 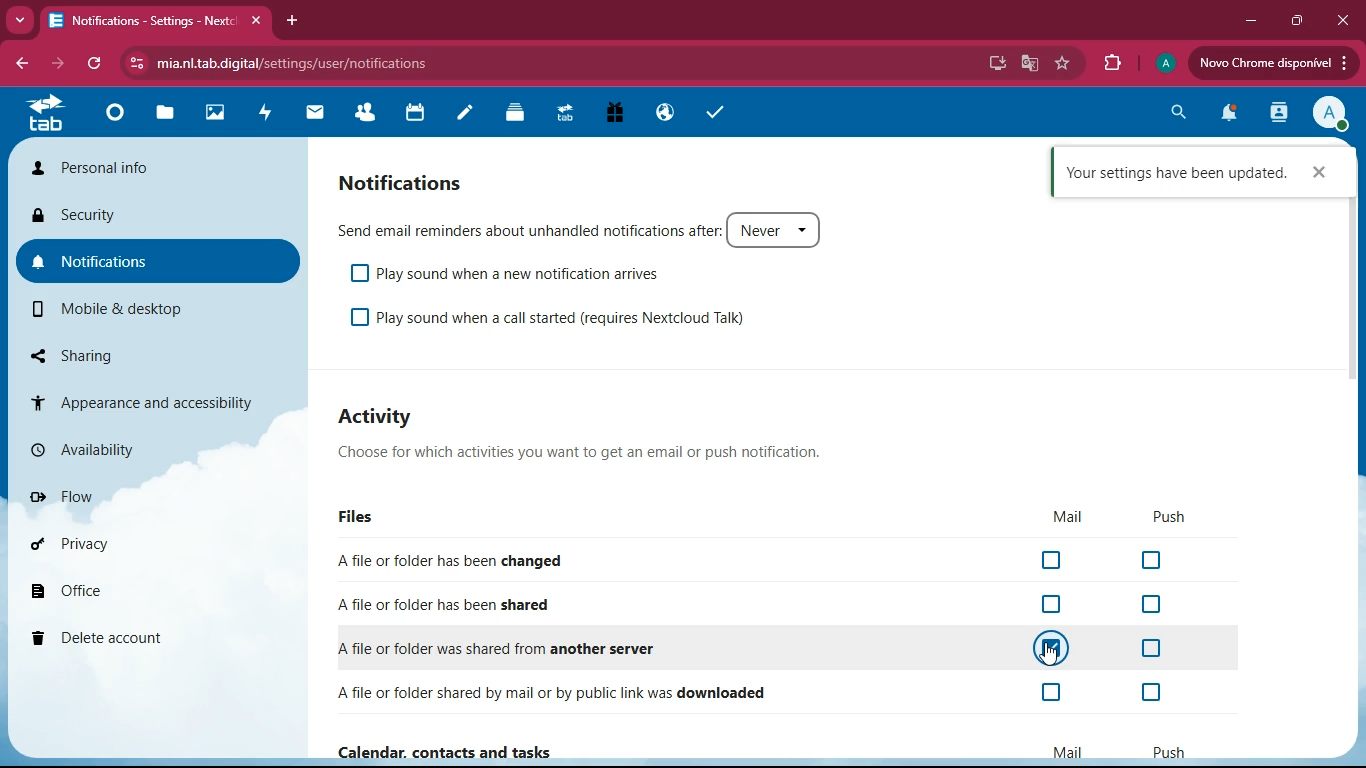 What do you see at coordinates (141, 635) in the screenshot?
I see `delete` at bounding box center [141, 635].